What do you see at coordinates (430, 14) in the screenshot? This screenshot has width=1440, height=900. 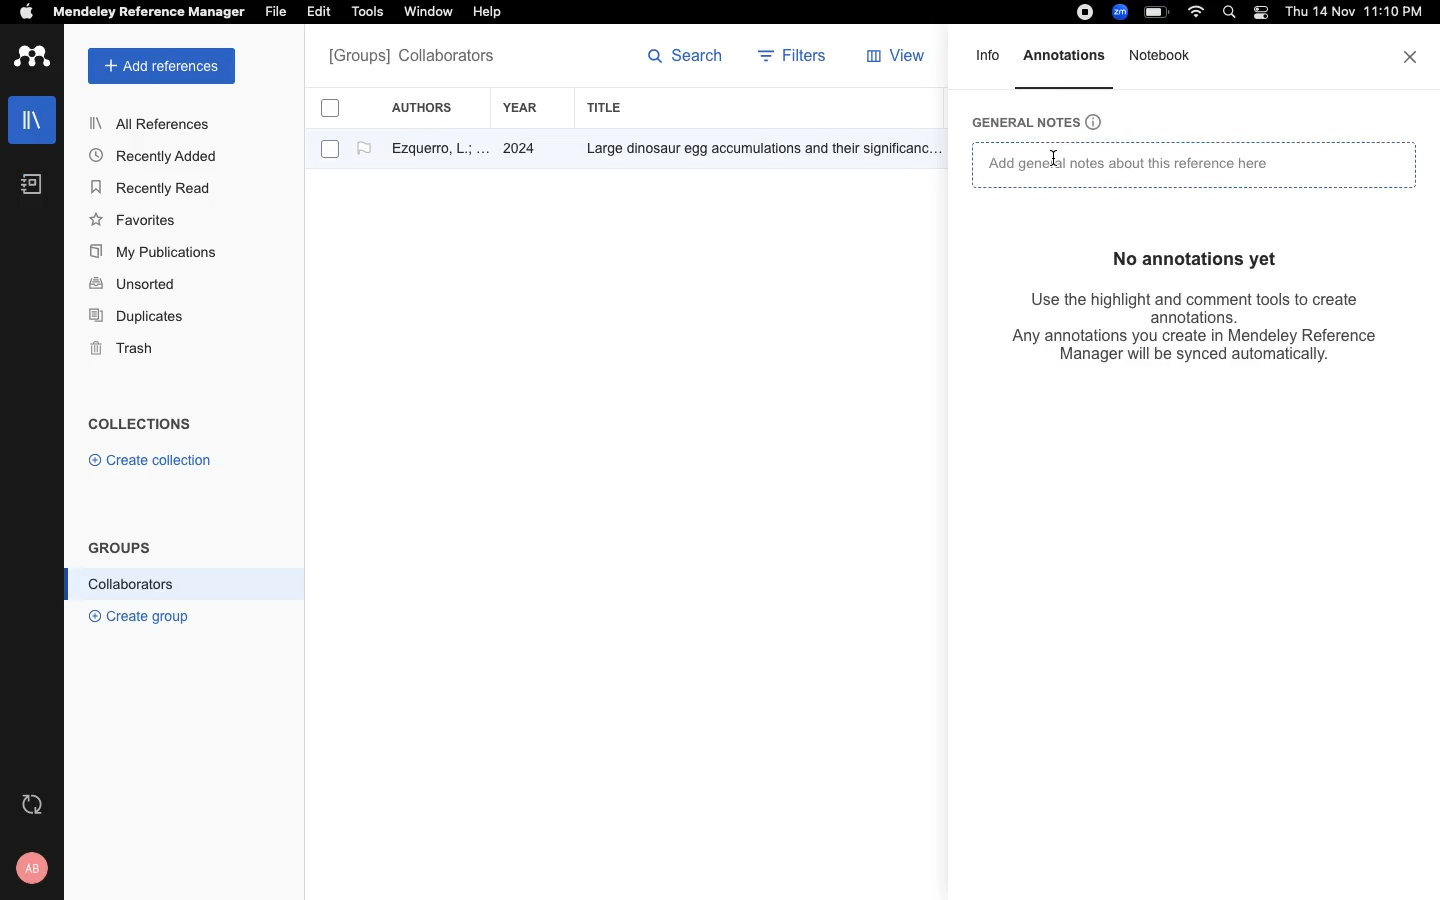 I see `‘Window` at bounding box center [430, 14].